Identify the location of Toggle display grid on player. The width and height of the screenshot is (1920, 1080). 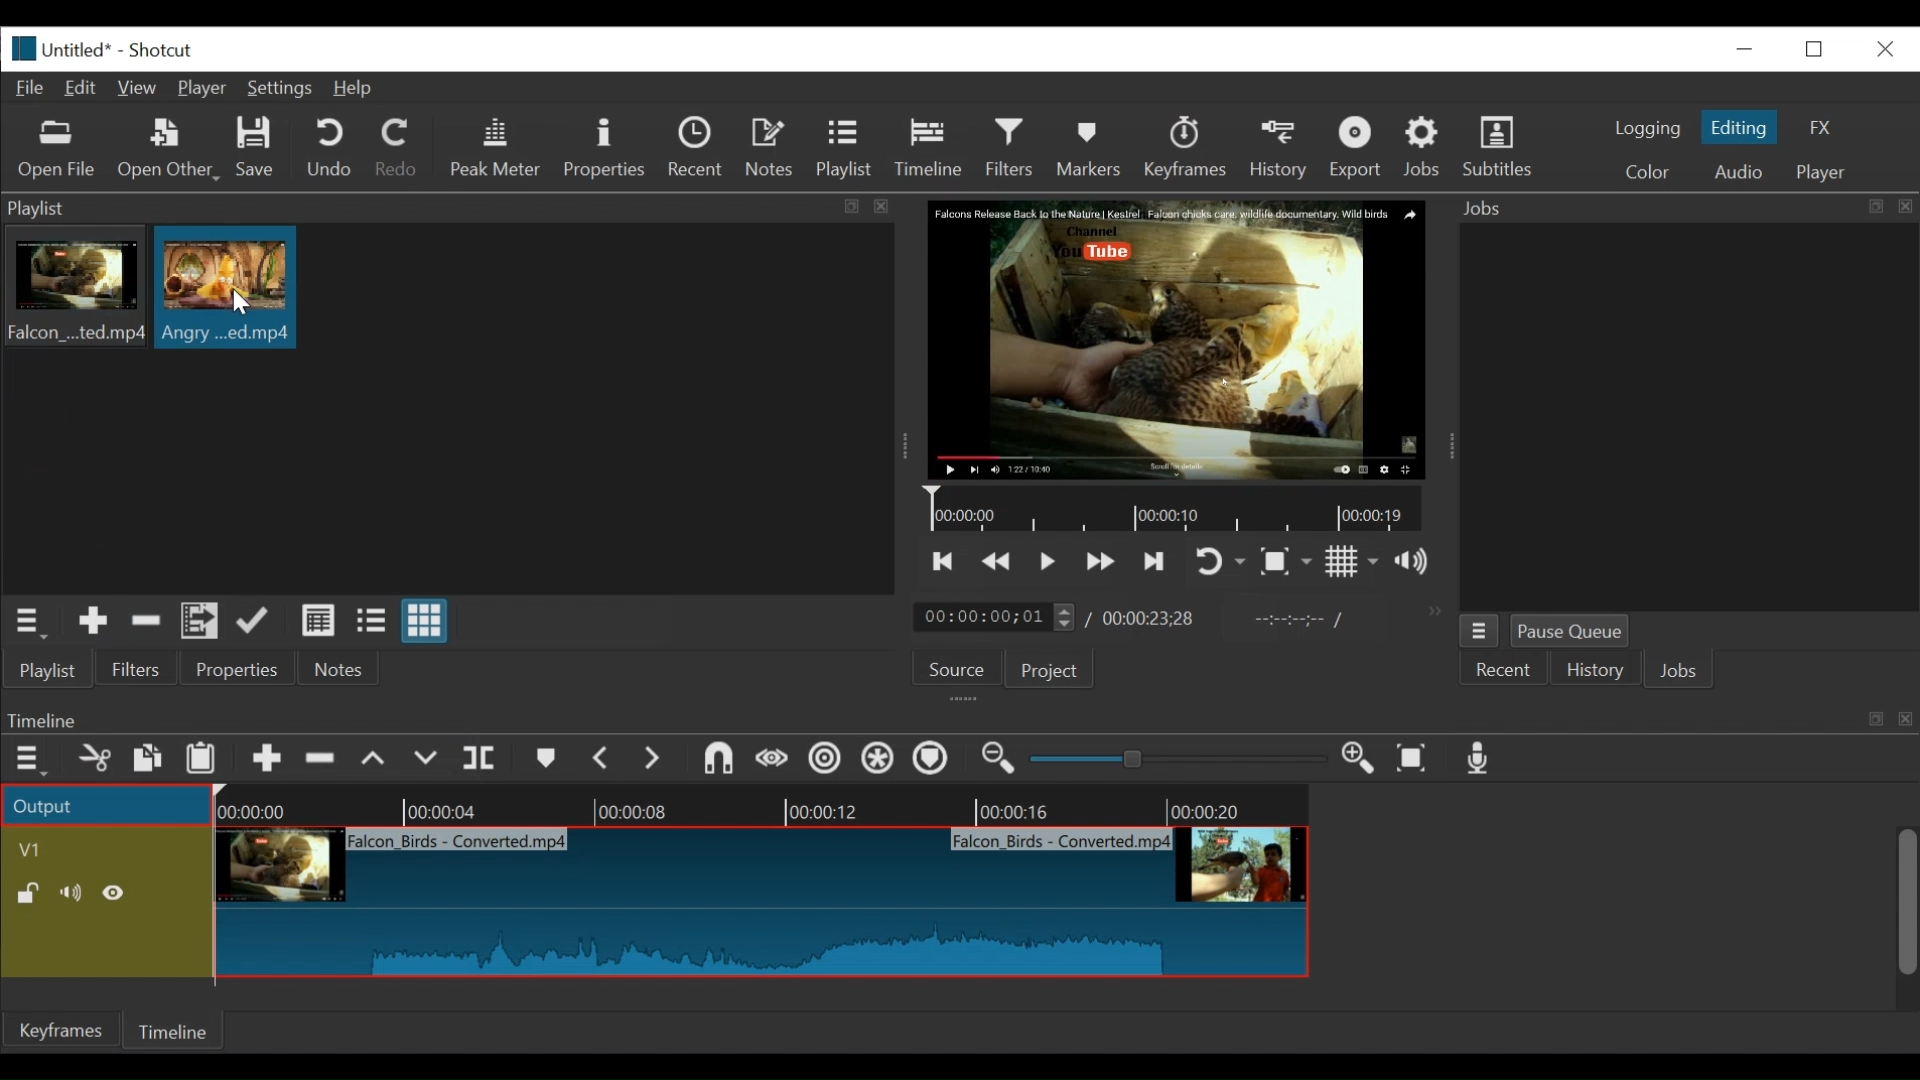
(1352, 561).